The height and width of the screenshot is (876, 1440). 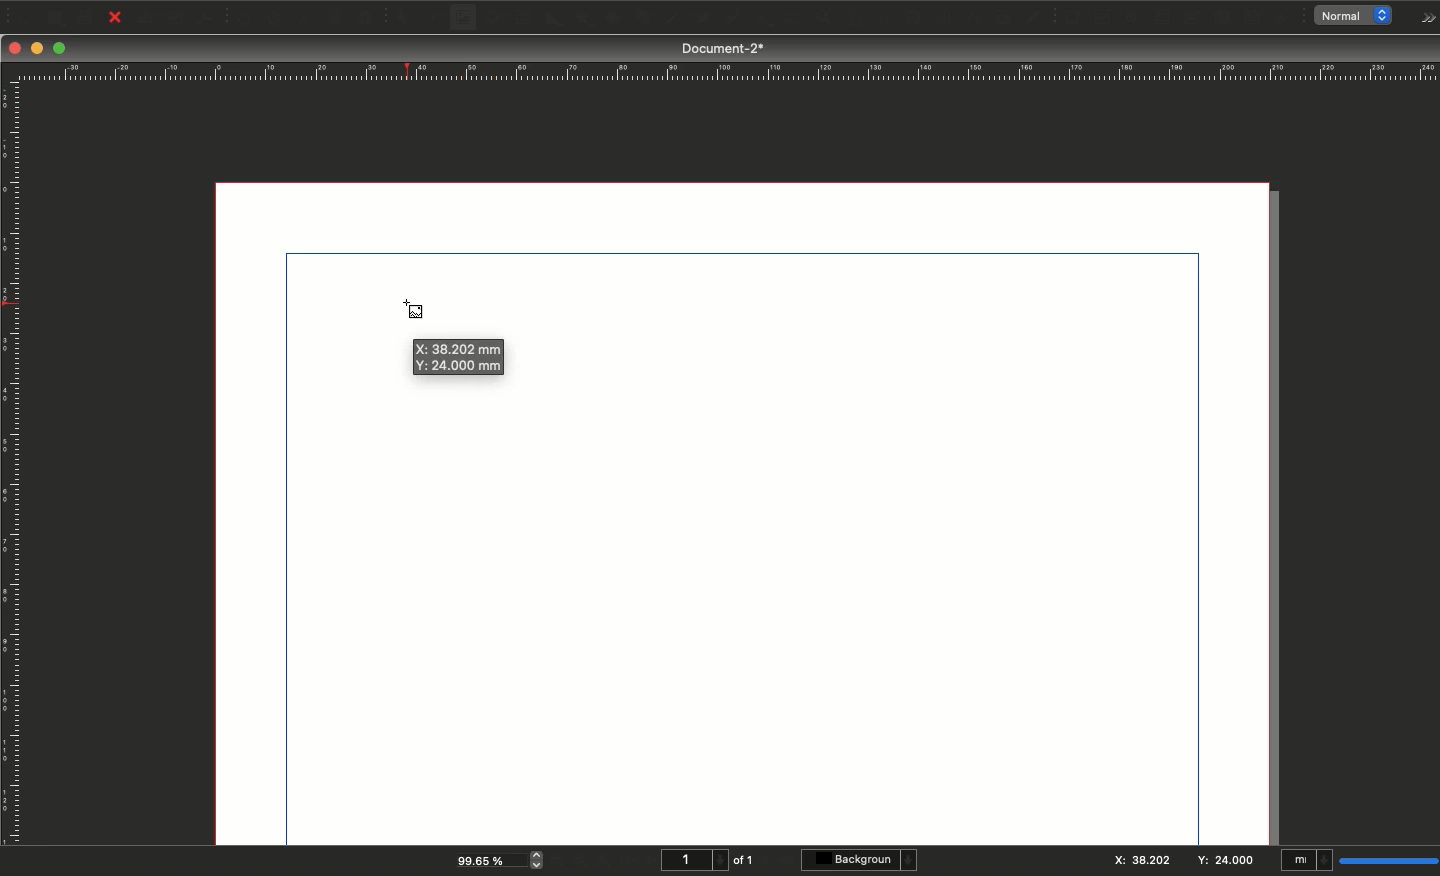 I want to click on Close, so click(x=15, y=48).